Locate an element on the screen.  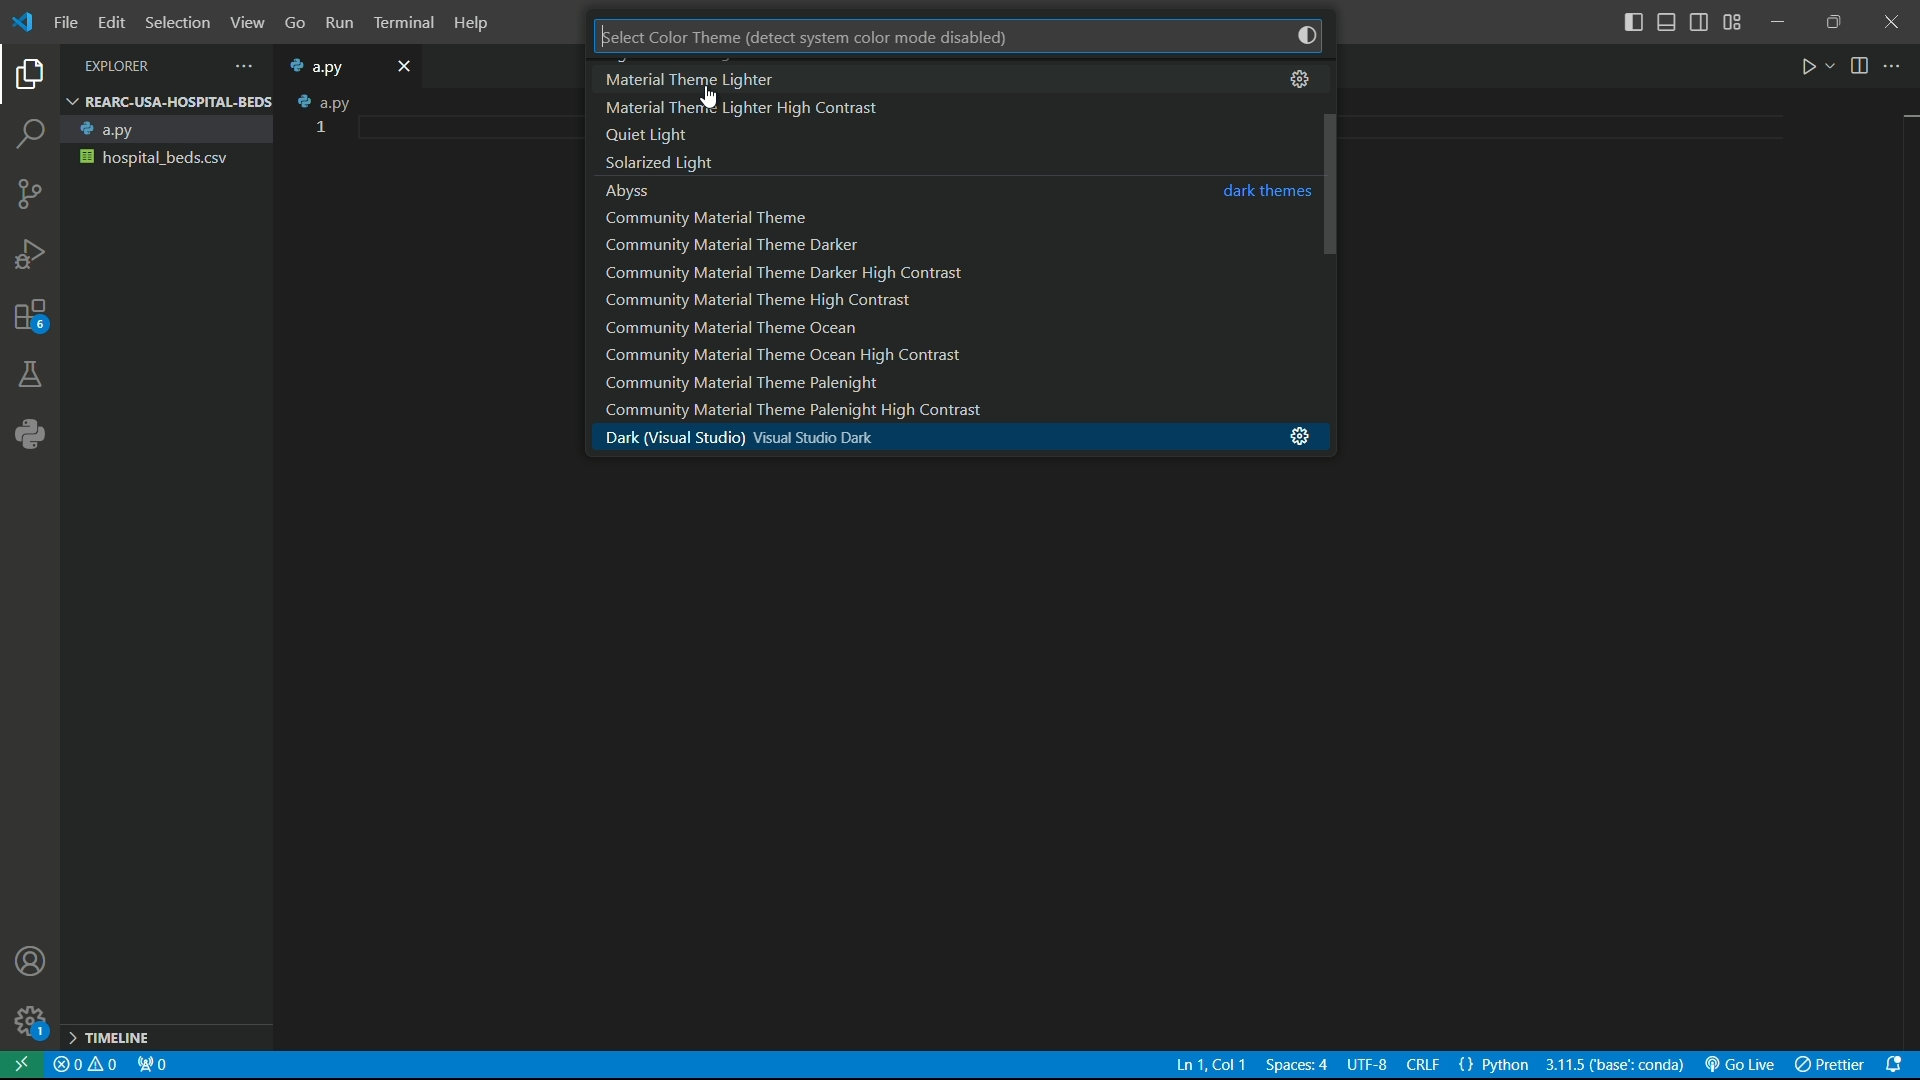
maximize or restore is located at coordinates (1833, 20).